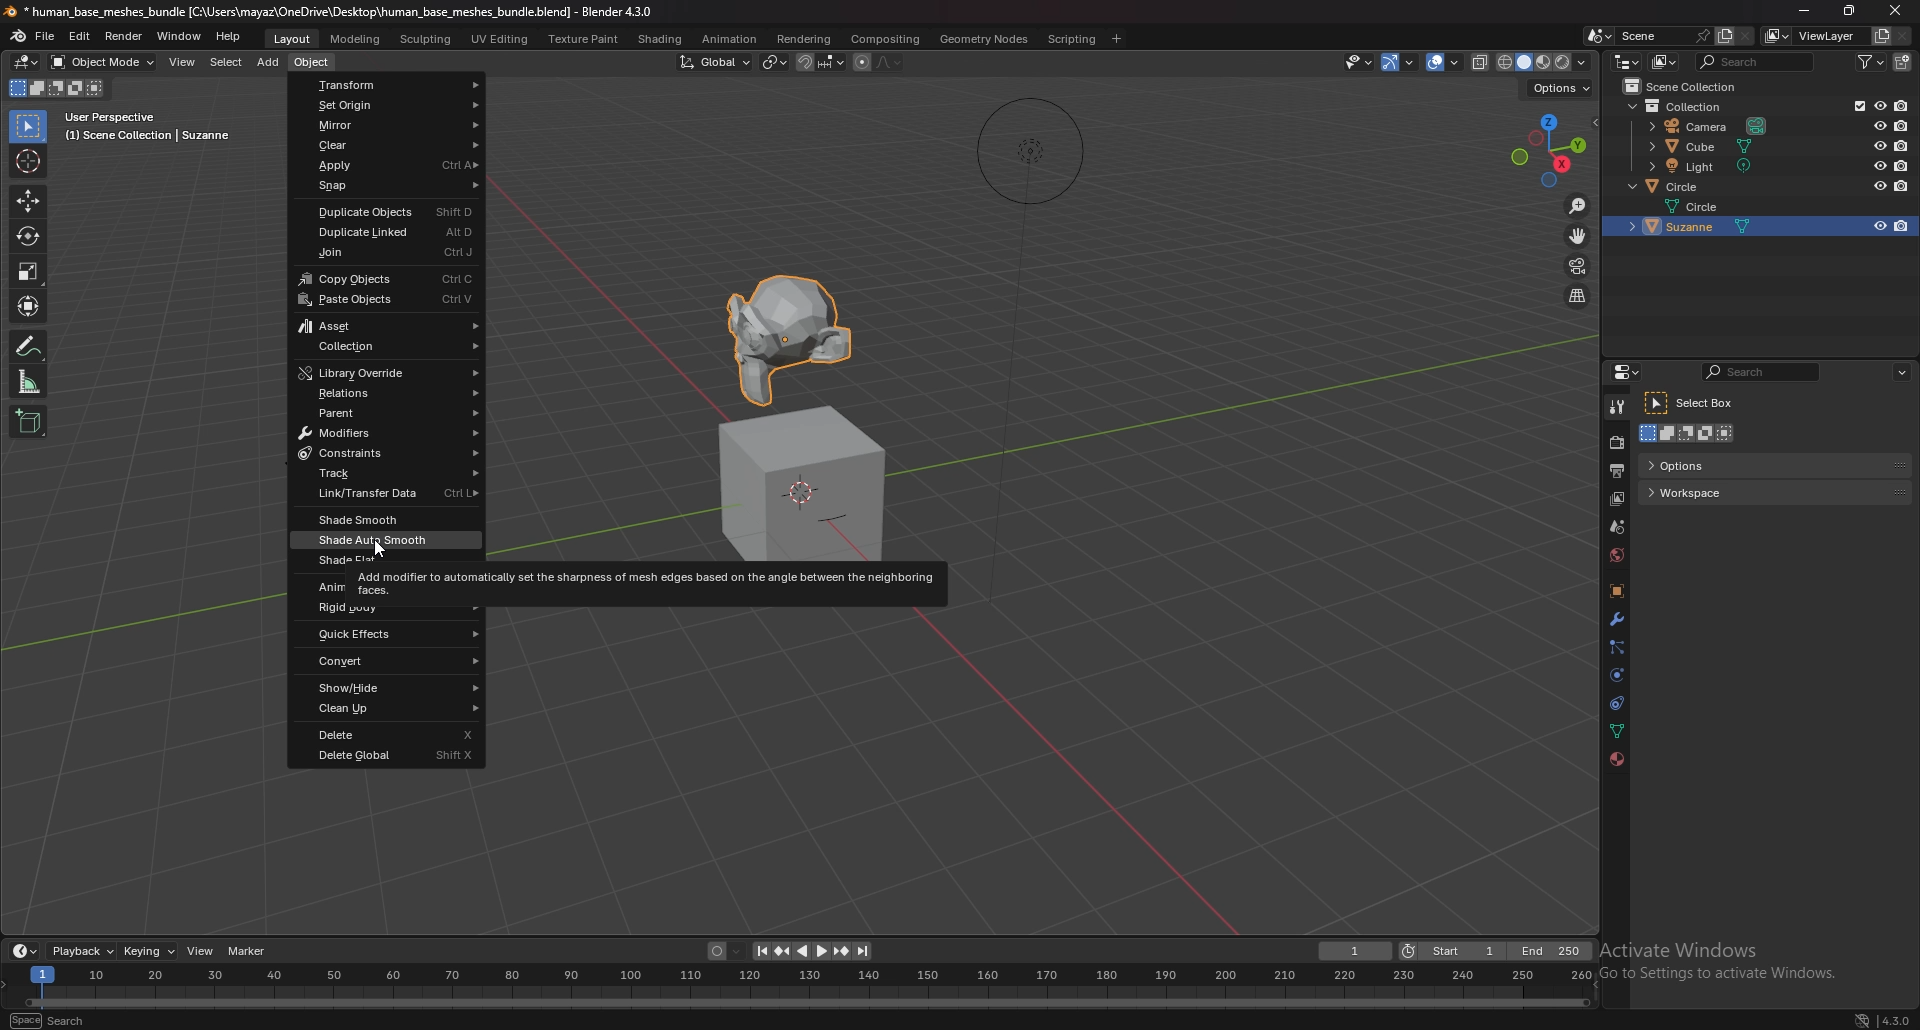  What do you see at coordinates (1552, 950) in the screenshot?
I see `end` at bounding box center [1552, 950].